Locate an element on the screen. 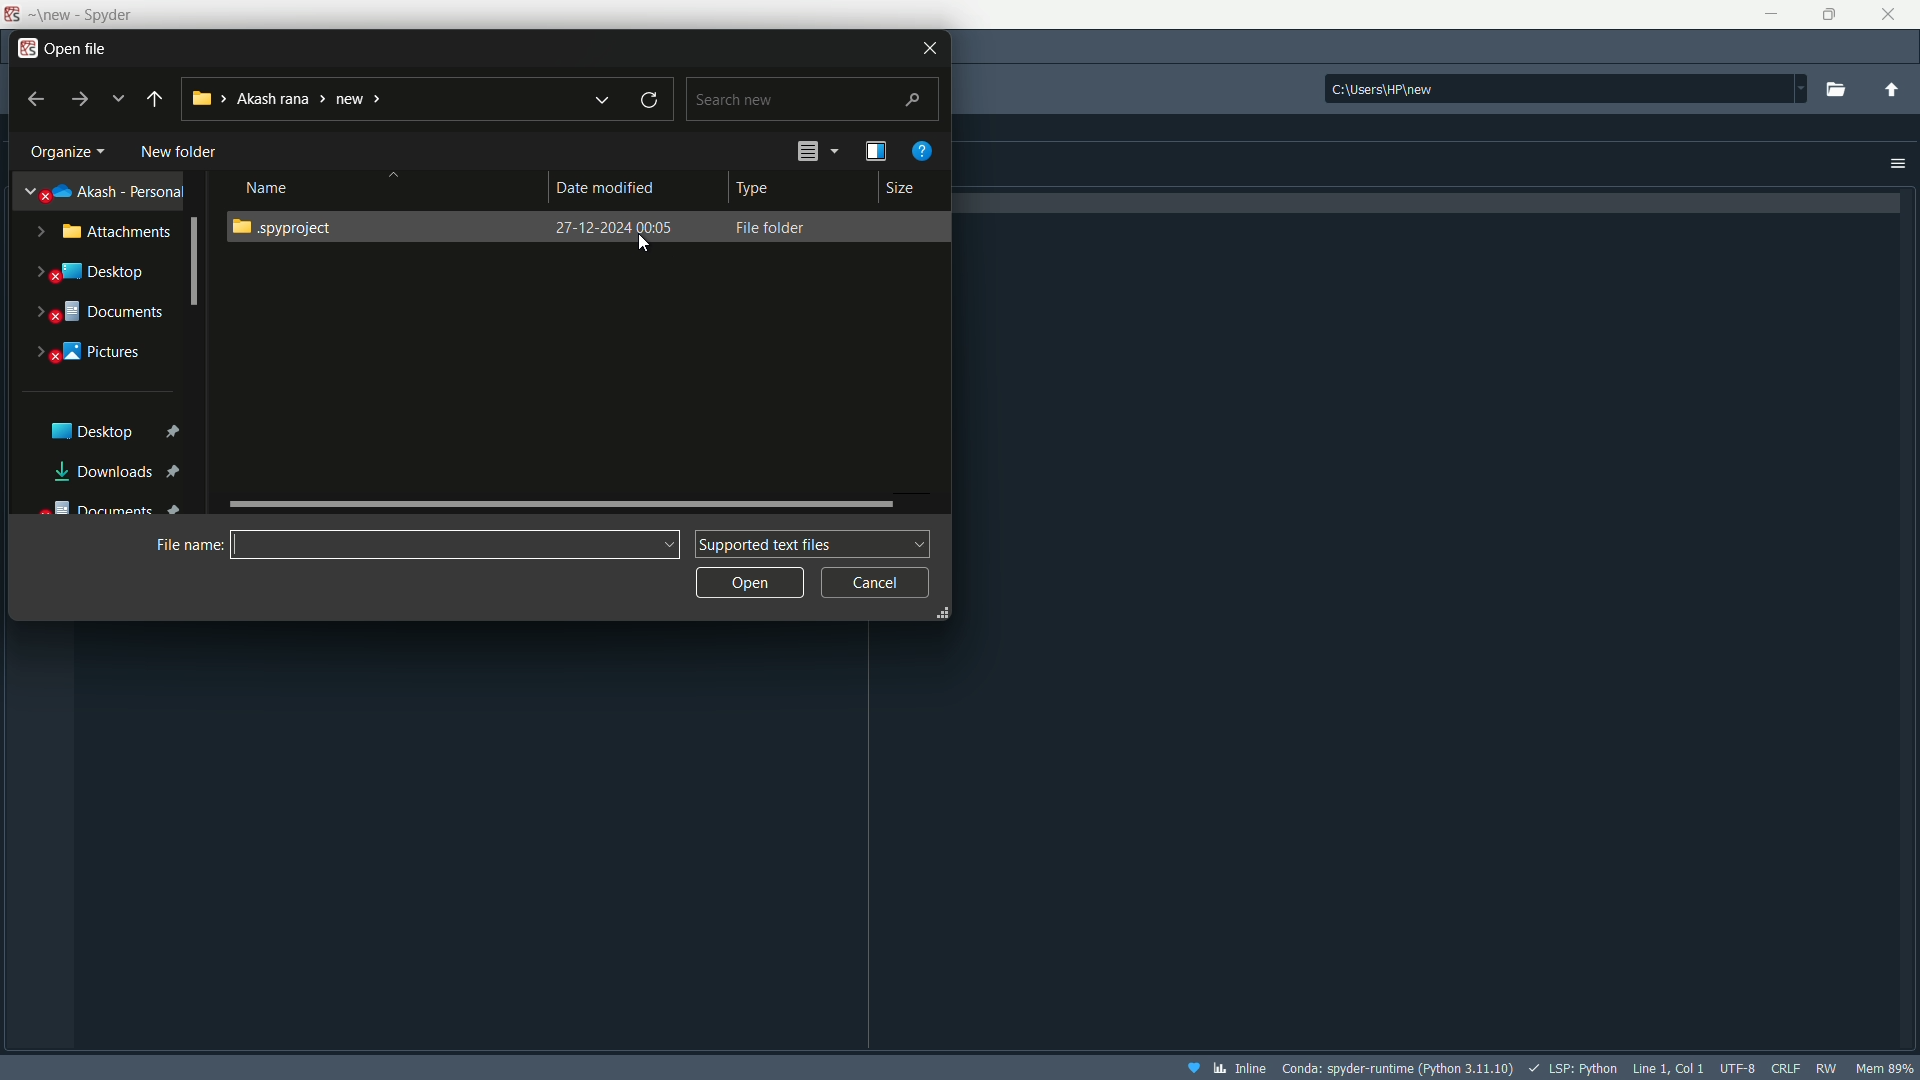  name bar is located at coordinates (455, 542).